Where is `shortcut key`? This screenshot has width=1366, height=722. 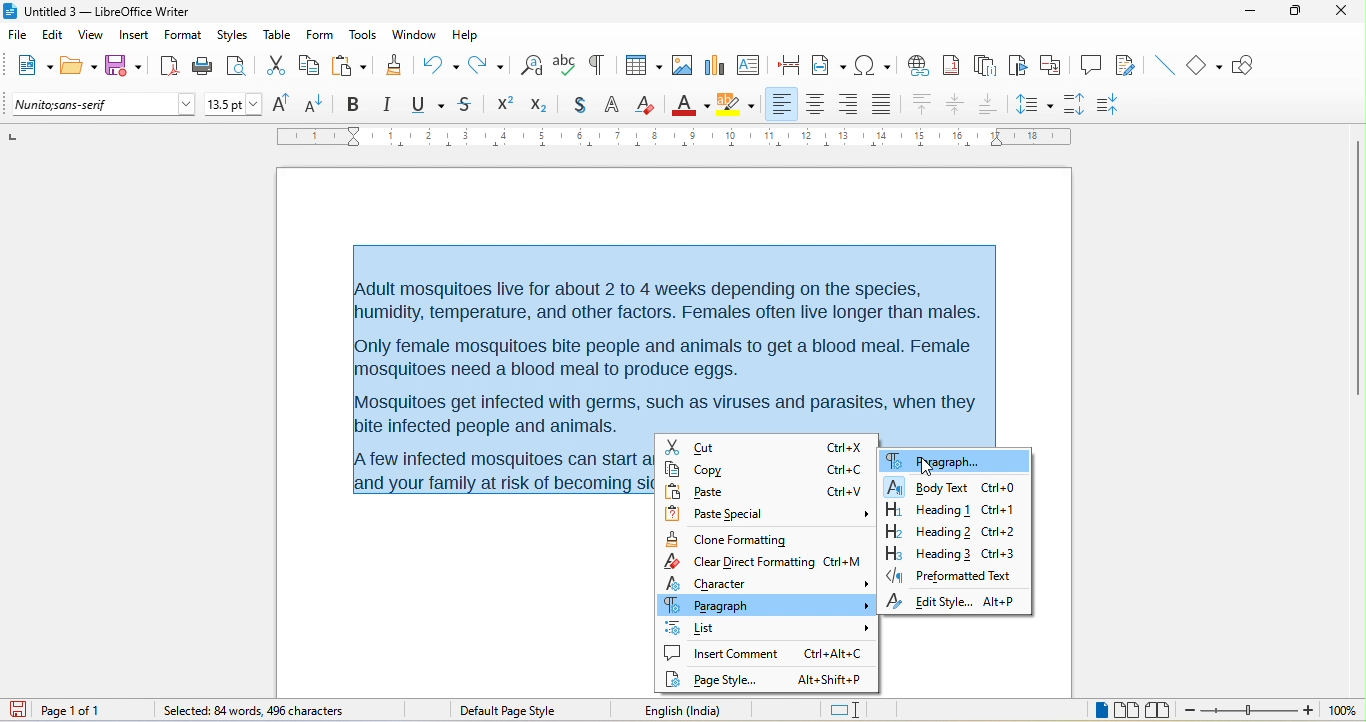
shortcut key is located at coordinates (1001, 601).